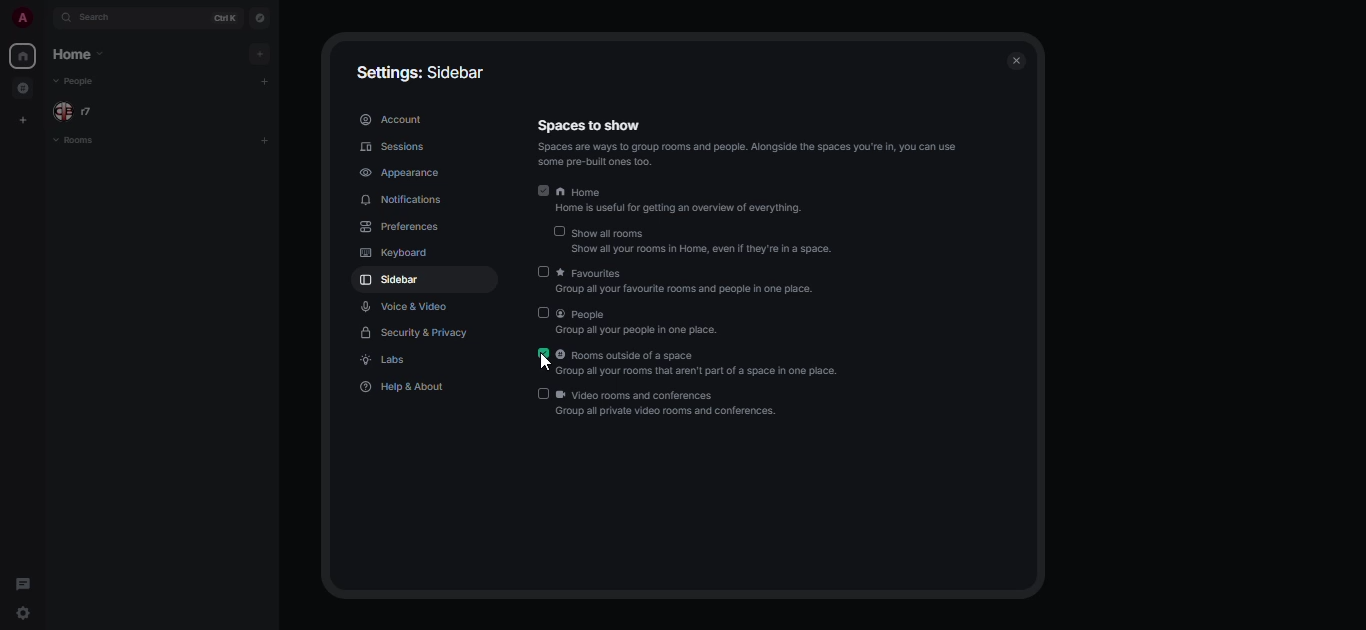 Image resolution: width=1366 pixels, height=630 pixels. I want to click on disabled, so click(543, 313).